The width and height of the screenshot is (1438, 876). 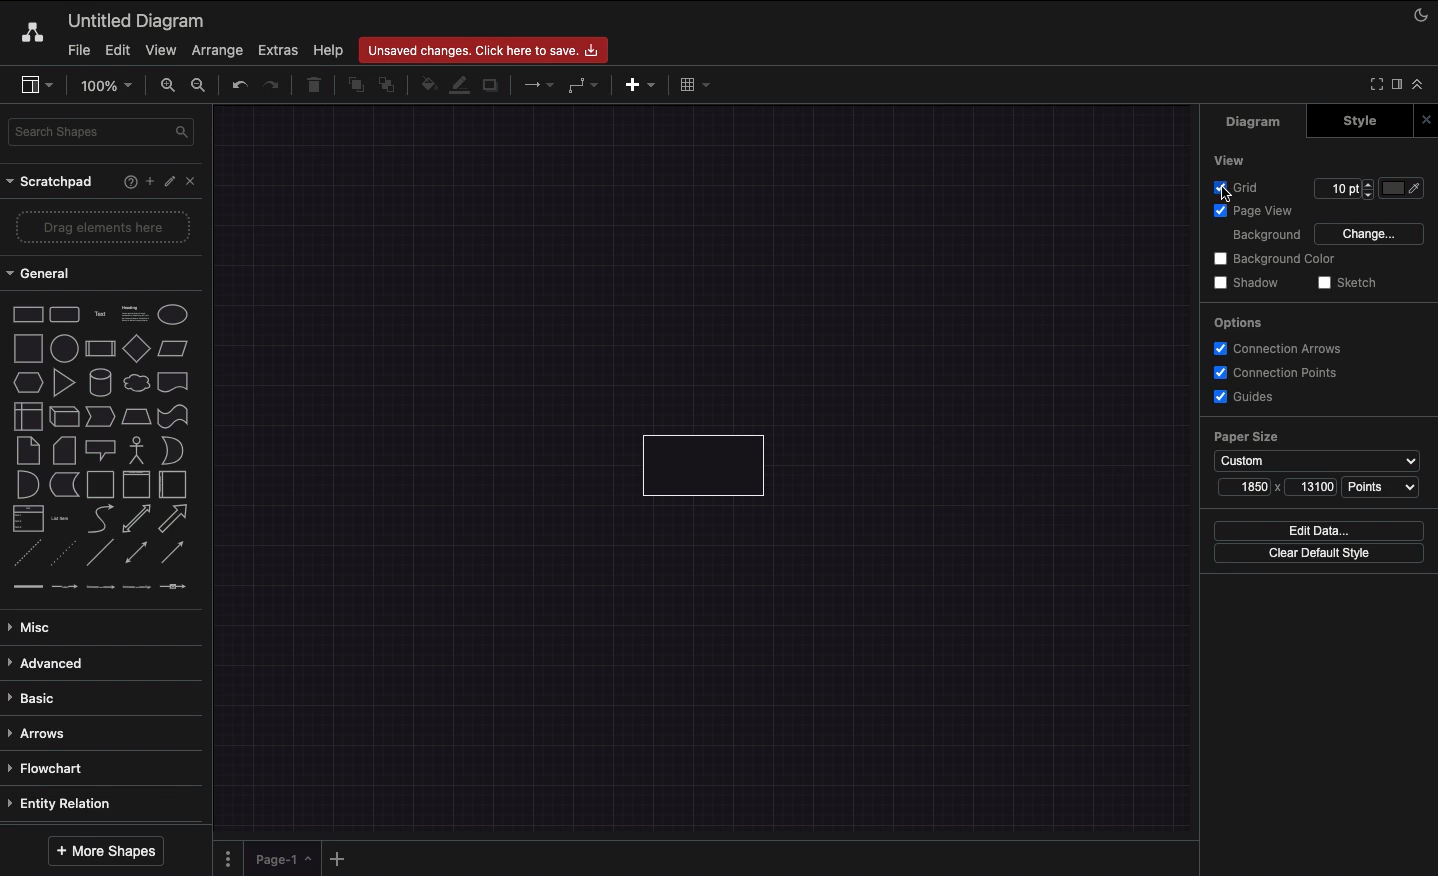 I want to click on Trash, so click(x=315, y=85).